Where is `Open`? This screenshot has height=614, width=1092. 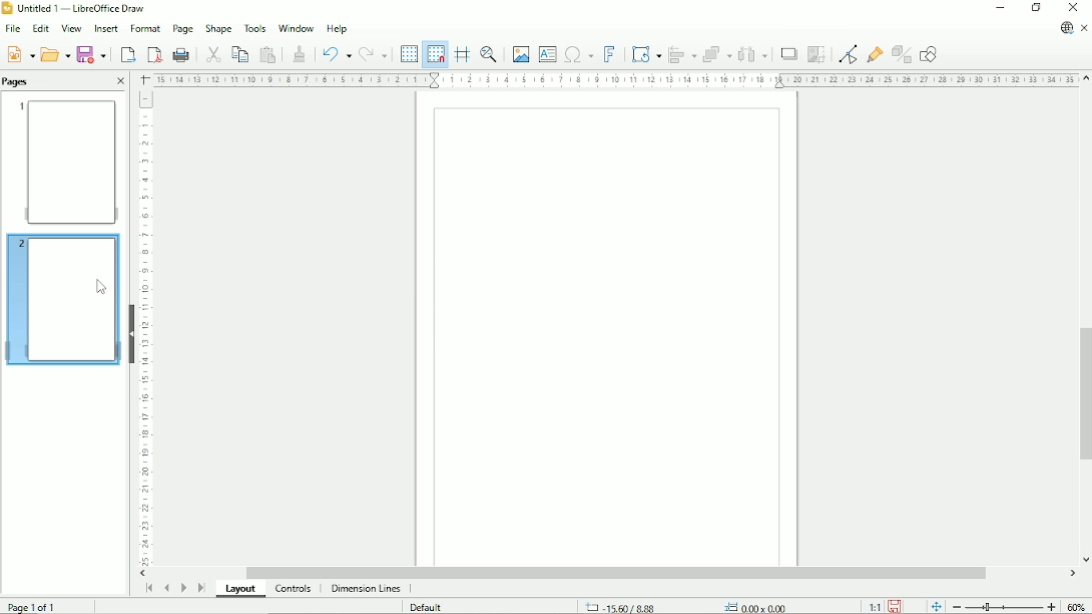 Open is located at coordinates (55, 53).